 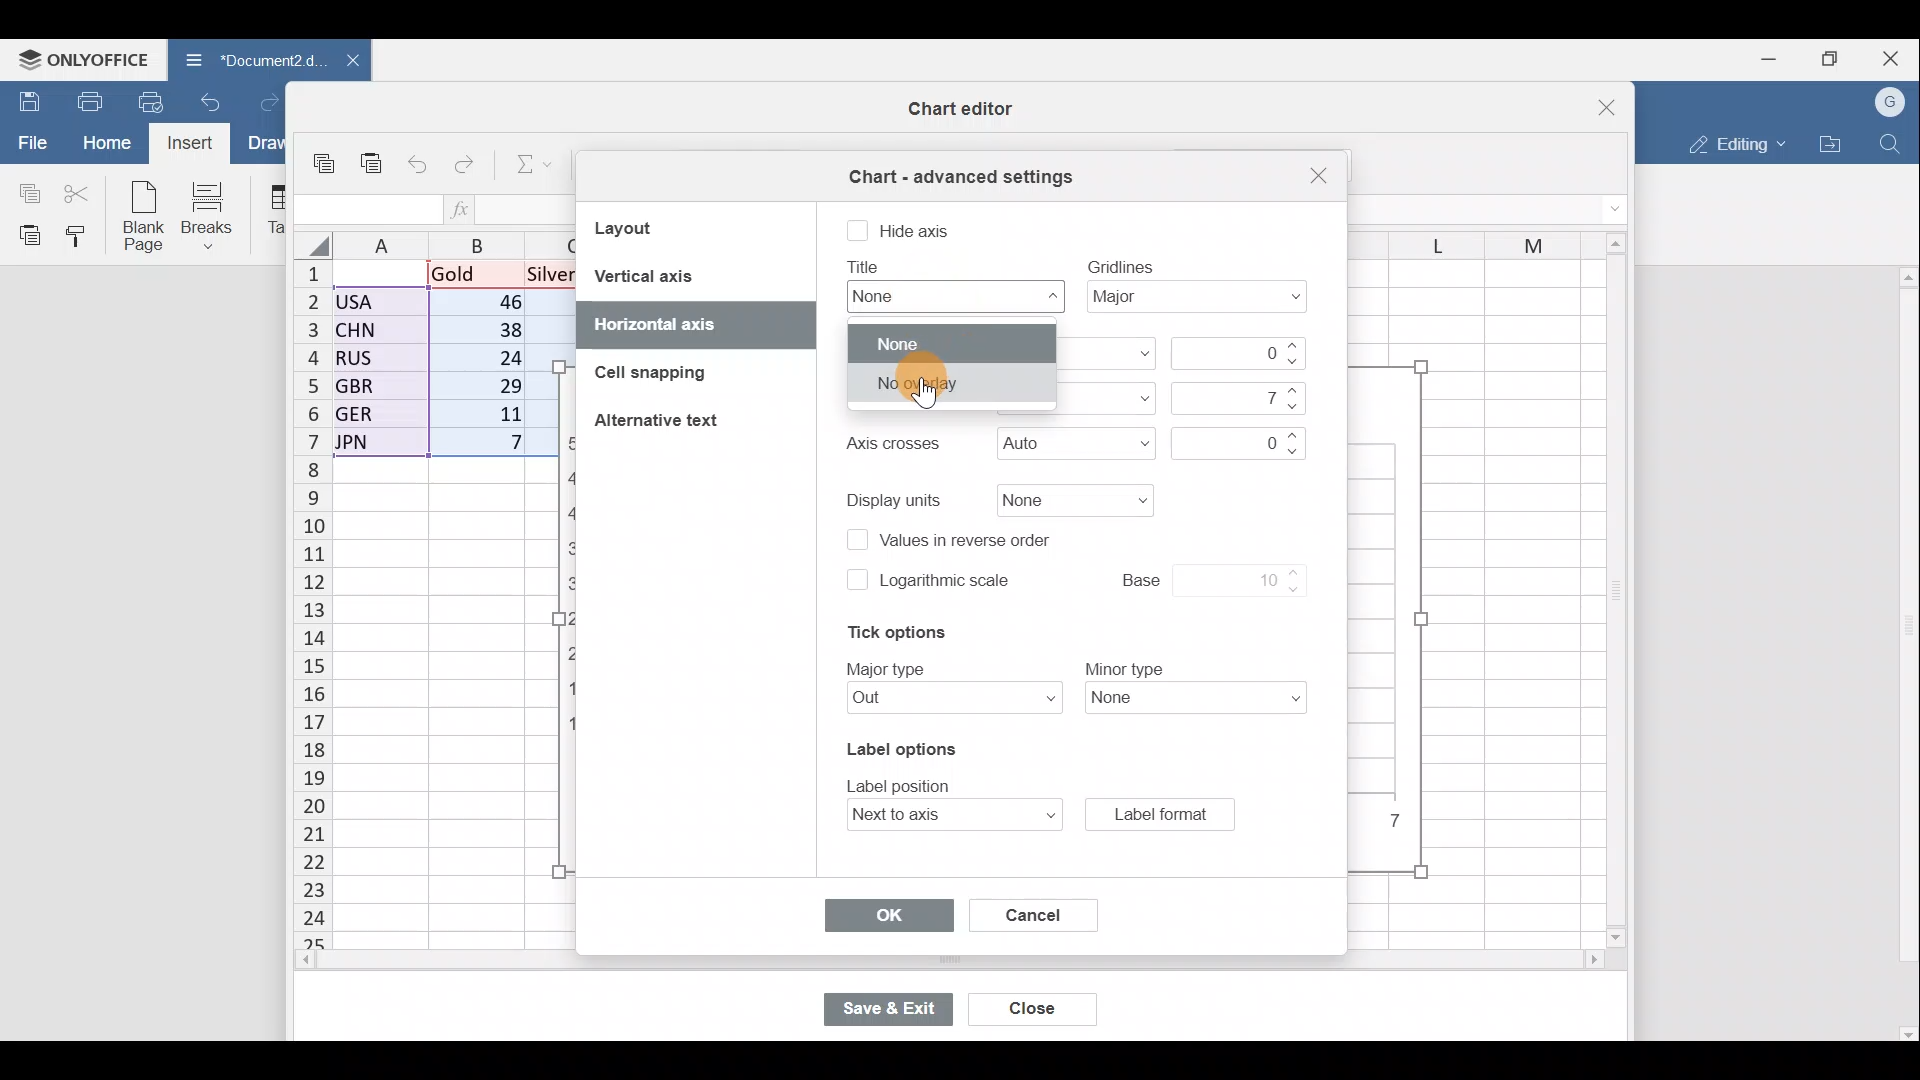 What do you see at coordinates (978, 542) in the screenshot?
I see `Values in reverse order` at bounding box center [978, 542].